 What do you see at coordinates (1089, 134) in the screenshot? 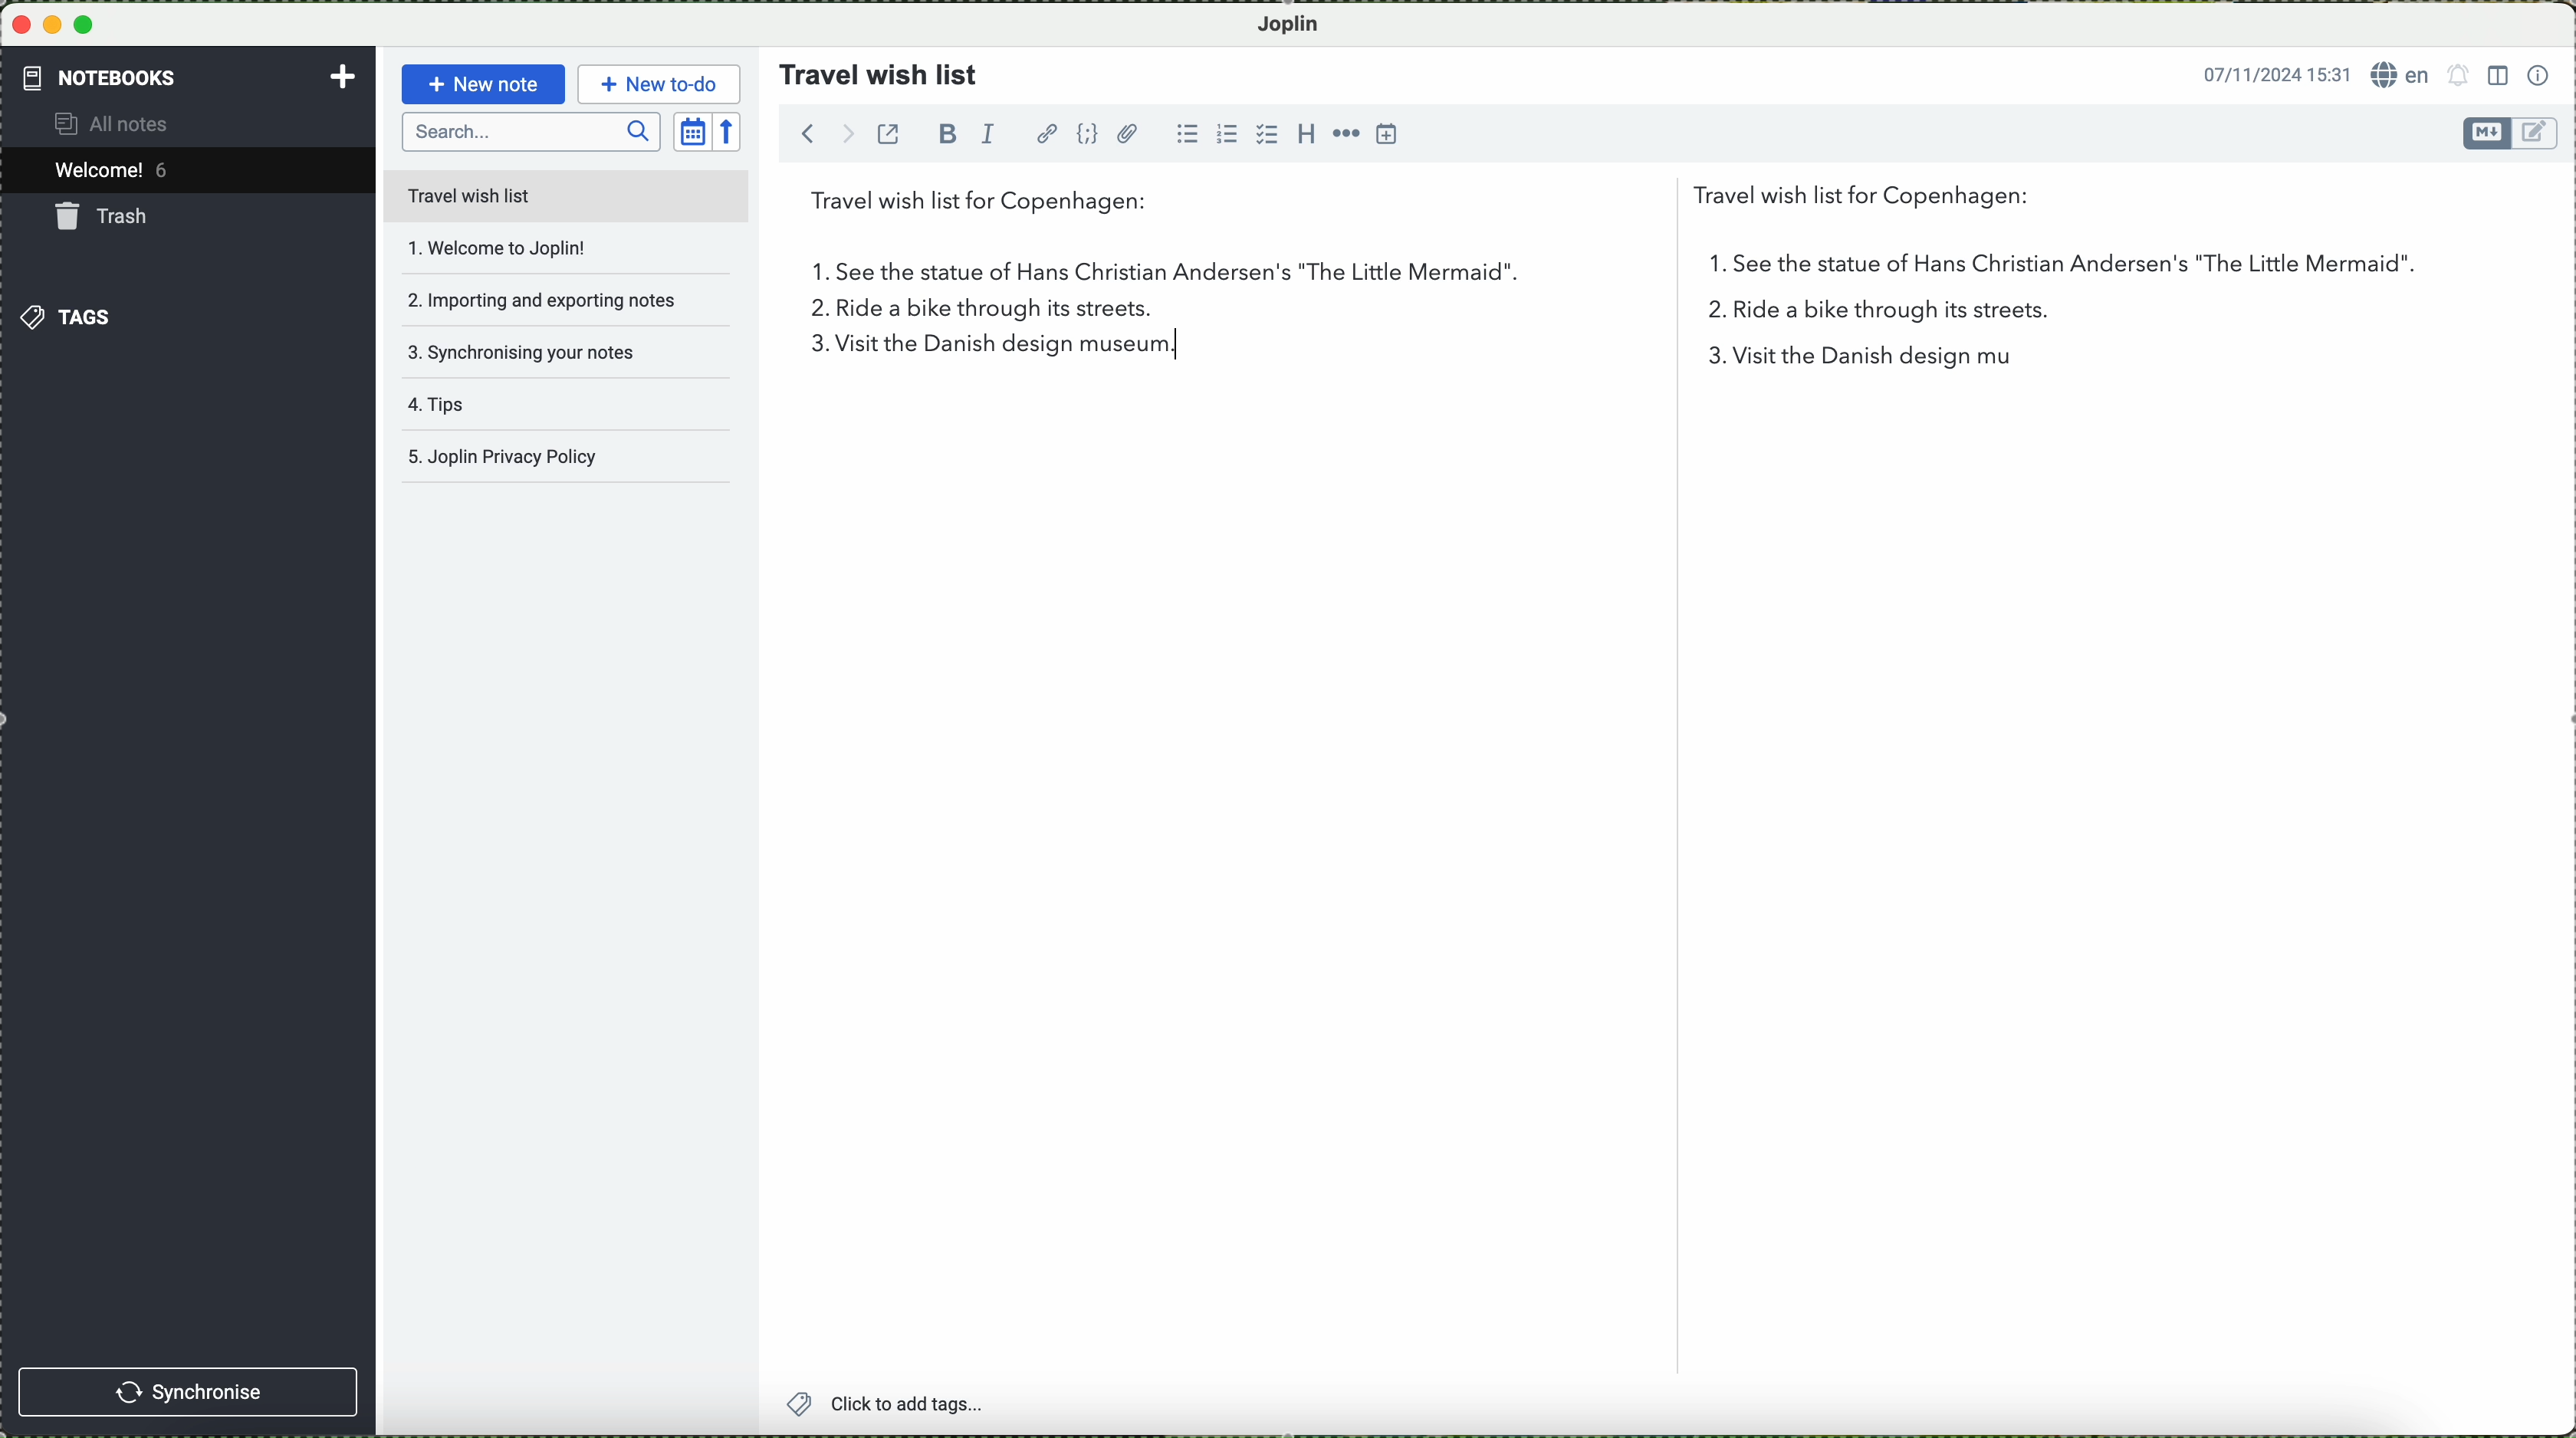
I see `code` at bounding box center [1089, 134].